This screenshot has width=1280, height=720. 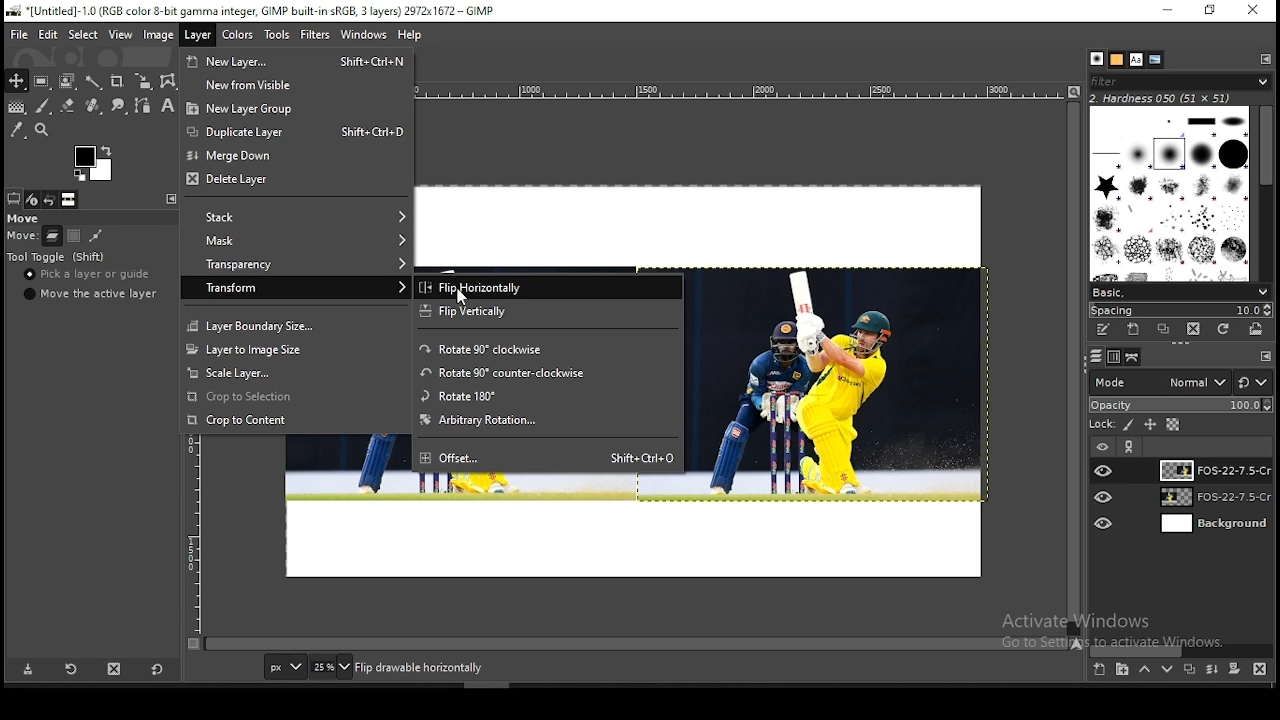 I want to click on color picker tool, so click(x=17, y=129).